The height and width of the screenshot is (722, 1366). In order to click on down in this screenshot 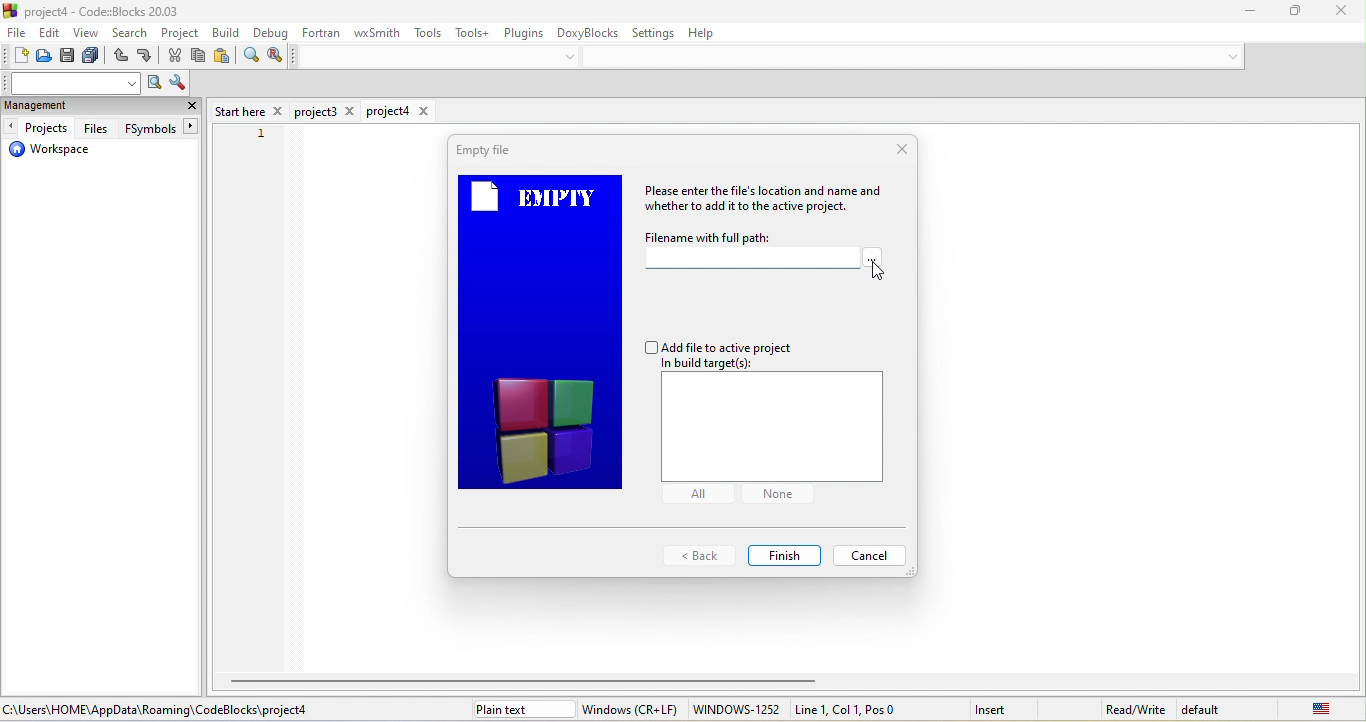, I will do `click(574, 56)`.